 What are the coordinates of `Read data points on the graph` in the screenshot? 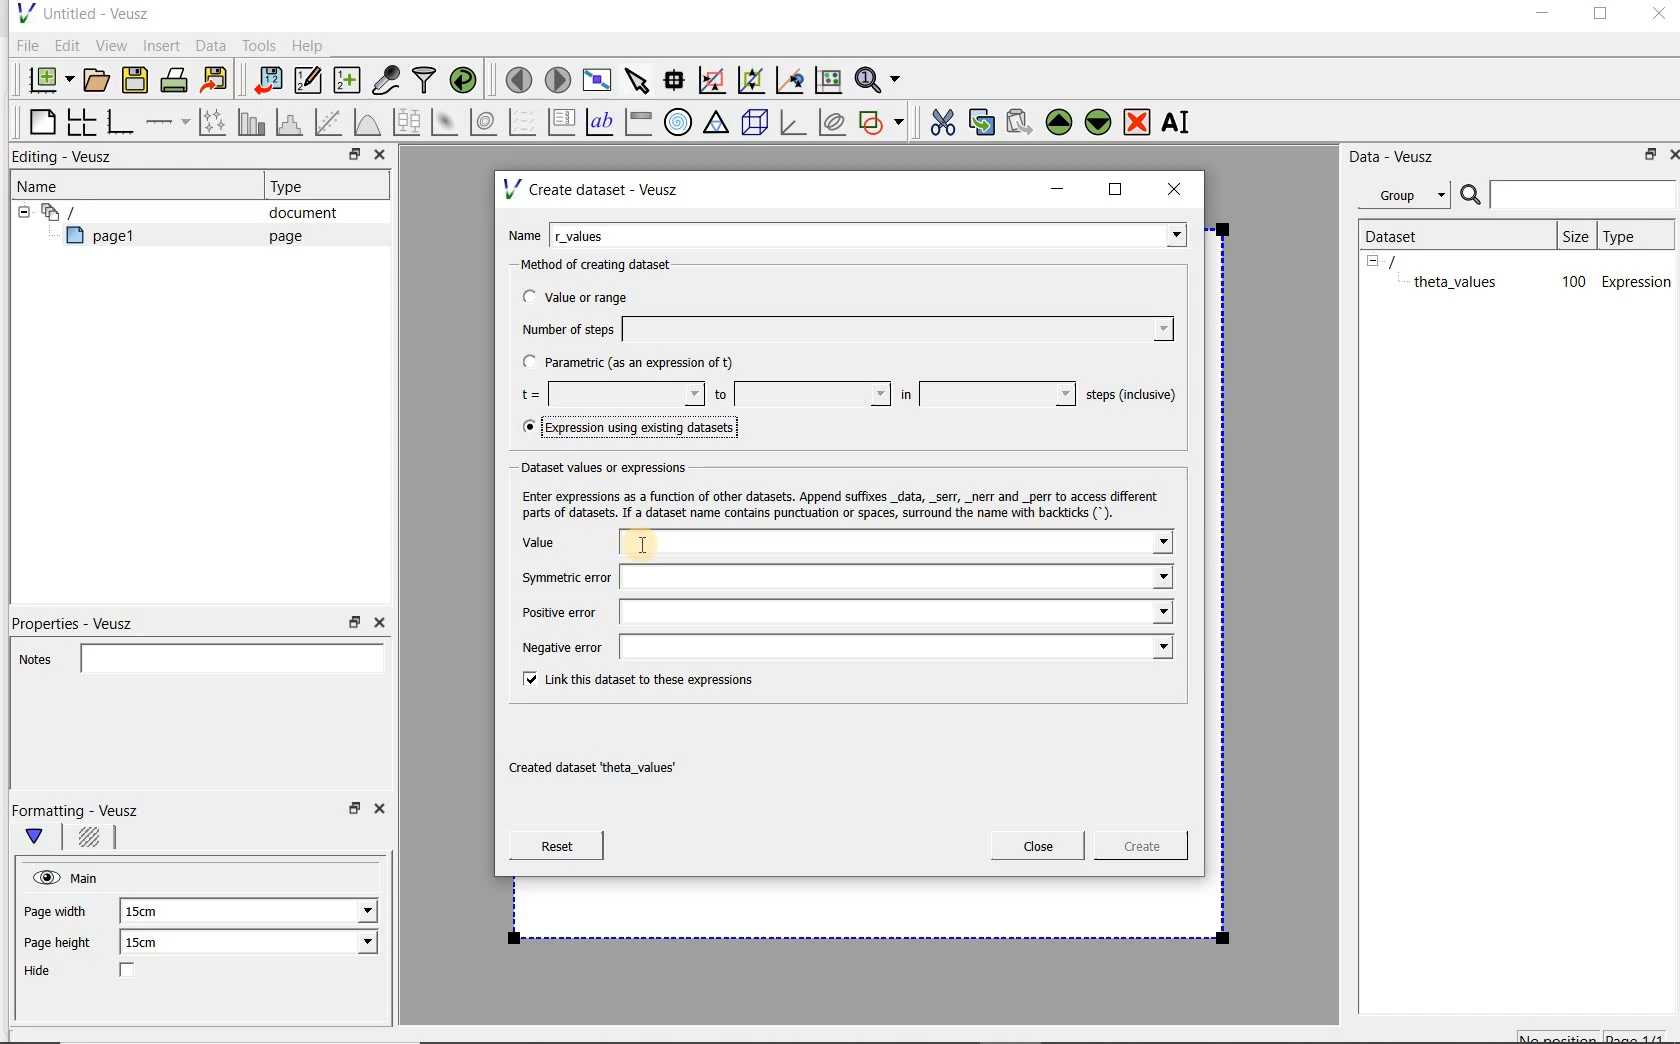 It's located at (677, 81).